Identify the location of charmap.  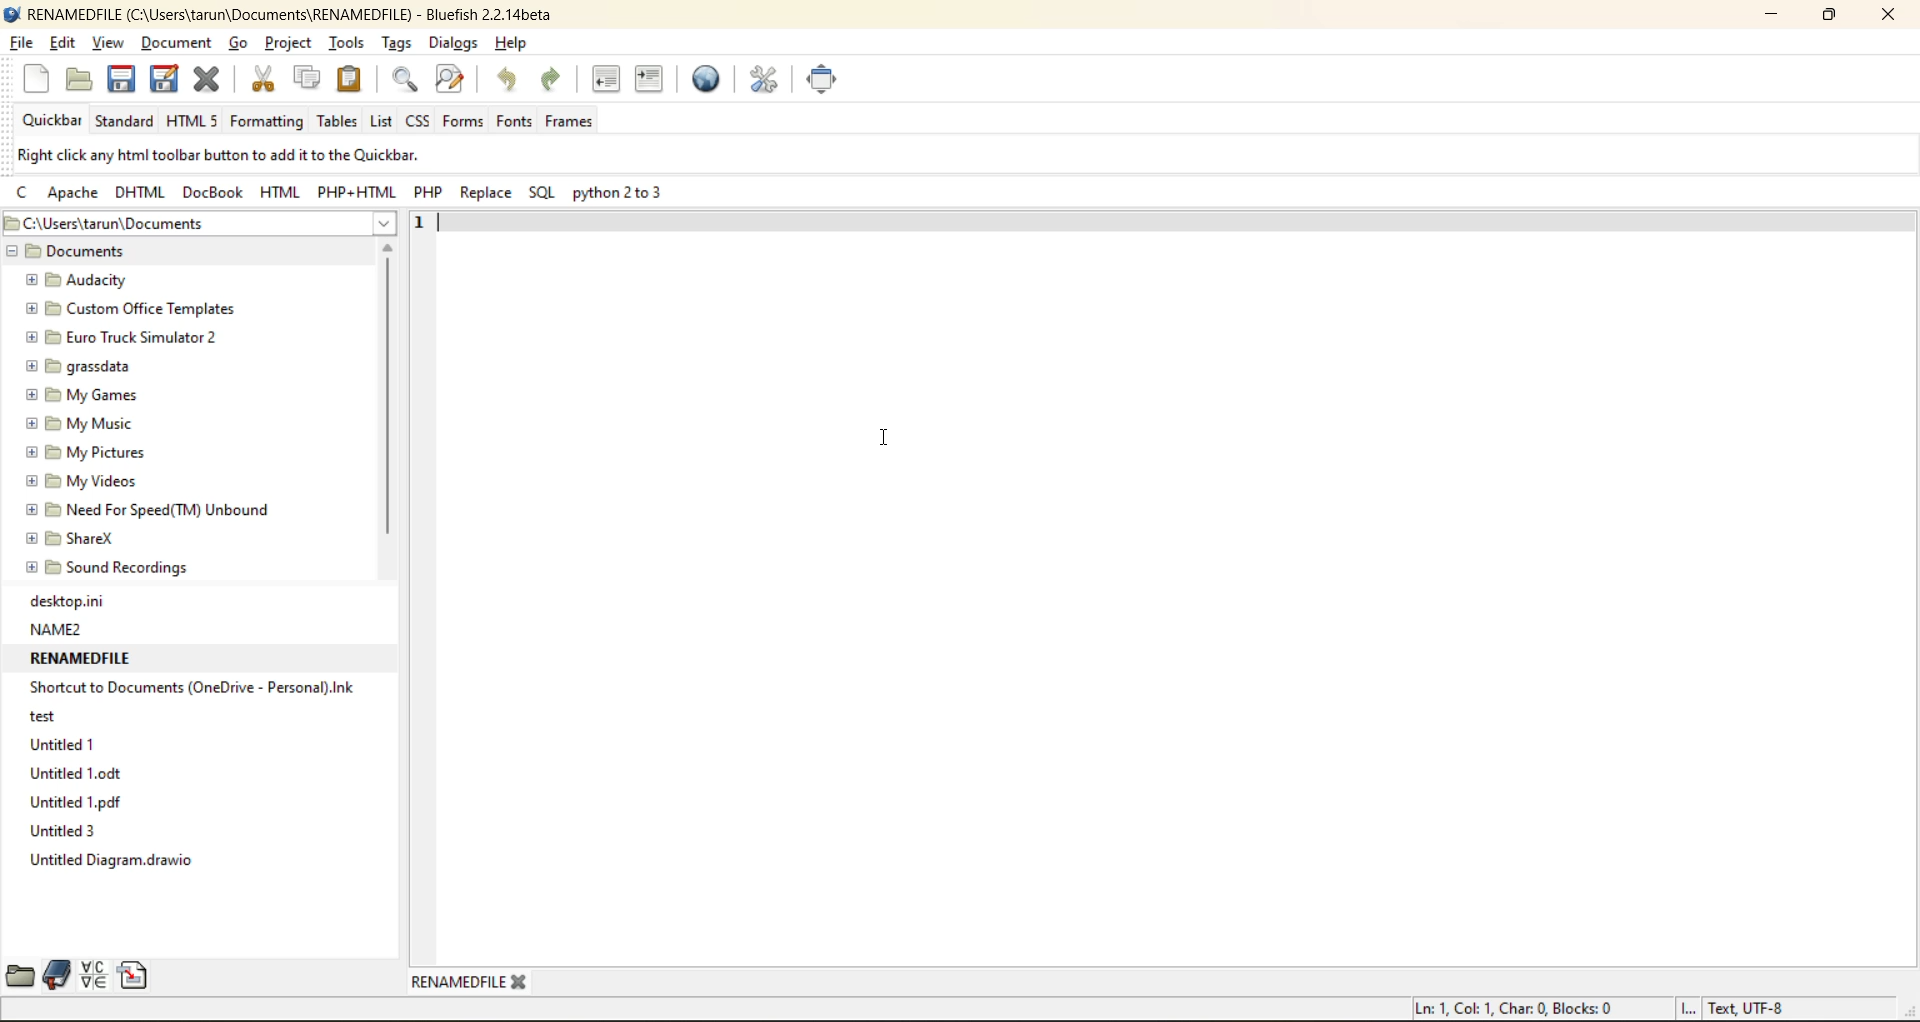
(93, 976).